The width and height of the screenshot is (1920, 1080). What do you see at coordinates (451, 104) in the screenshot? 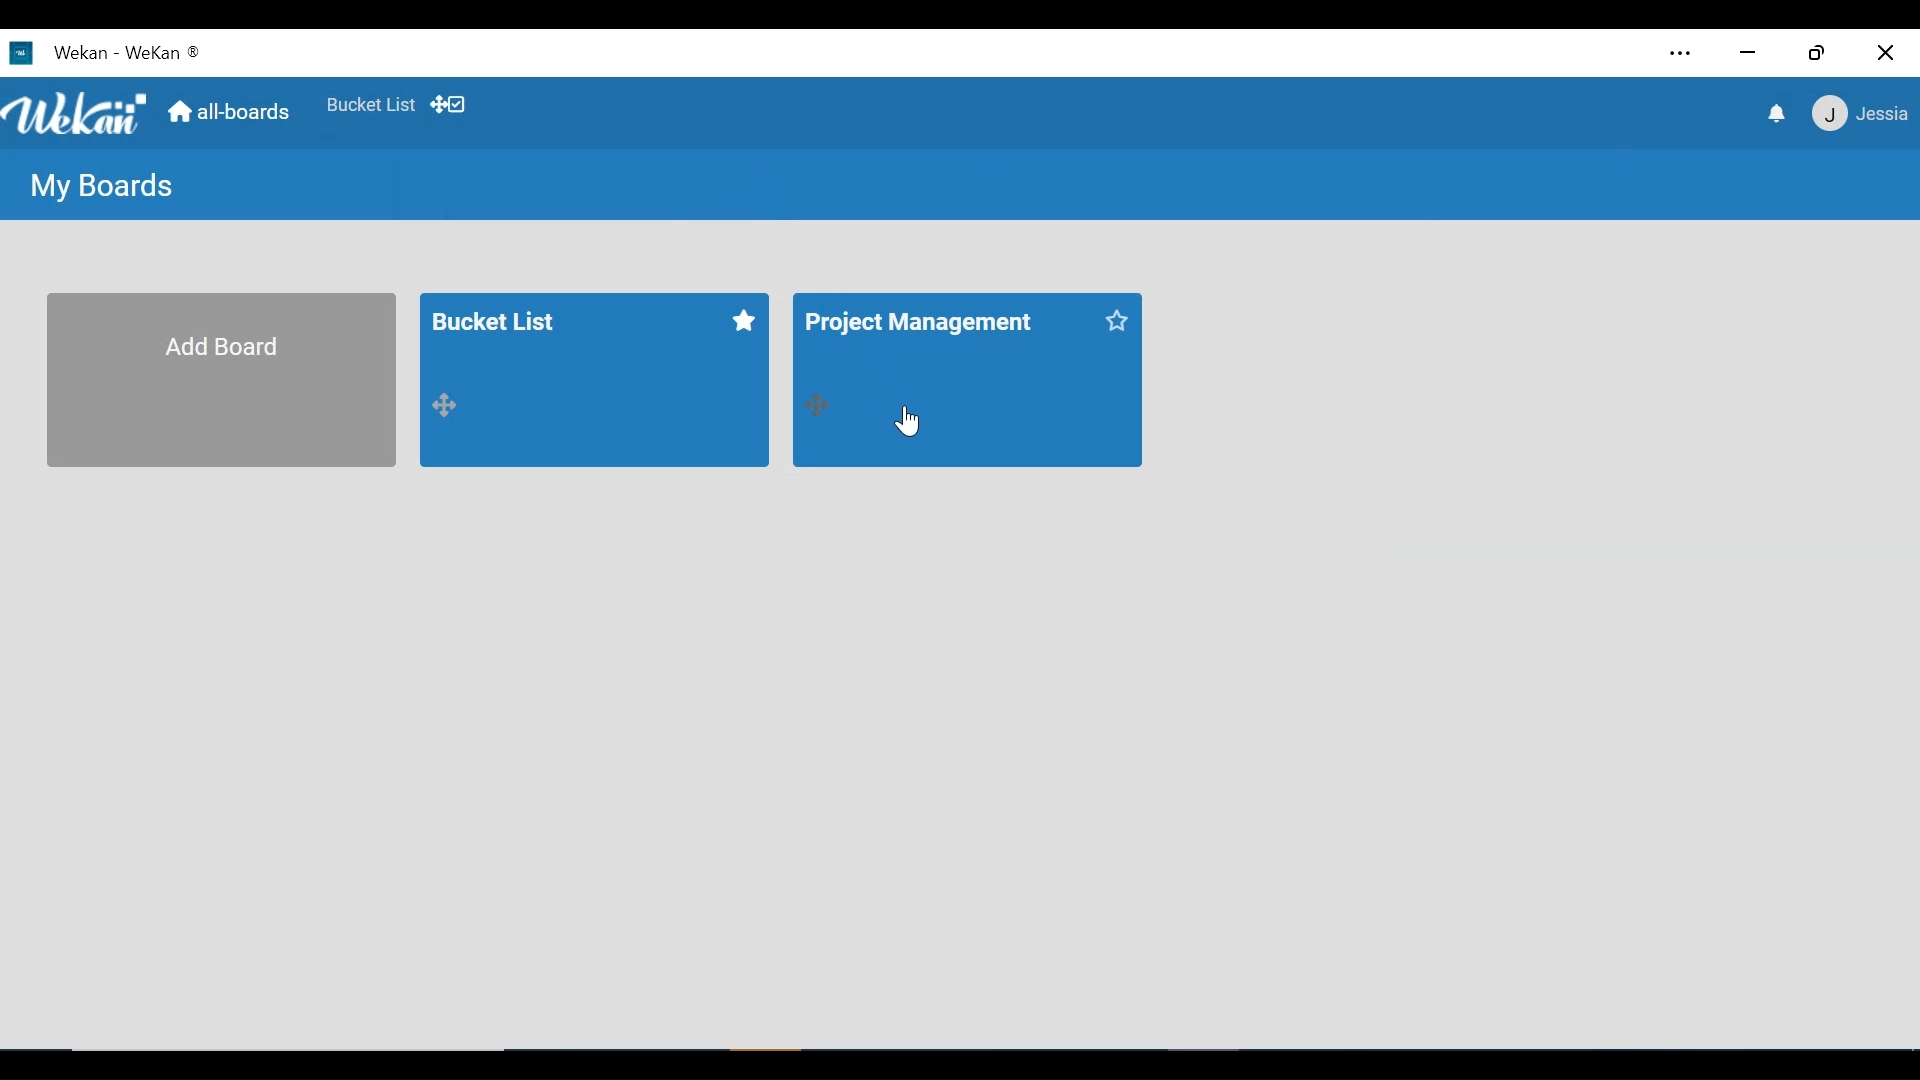
I see `Show Desktop drag handles` at bounding box center [451, 104].